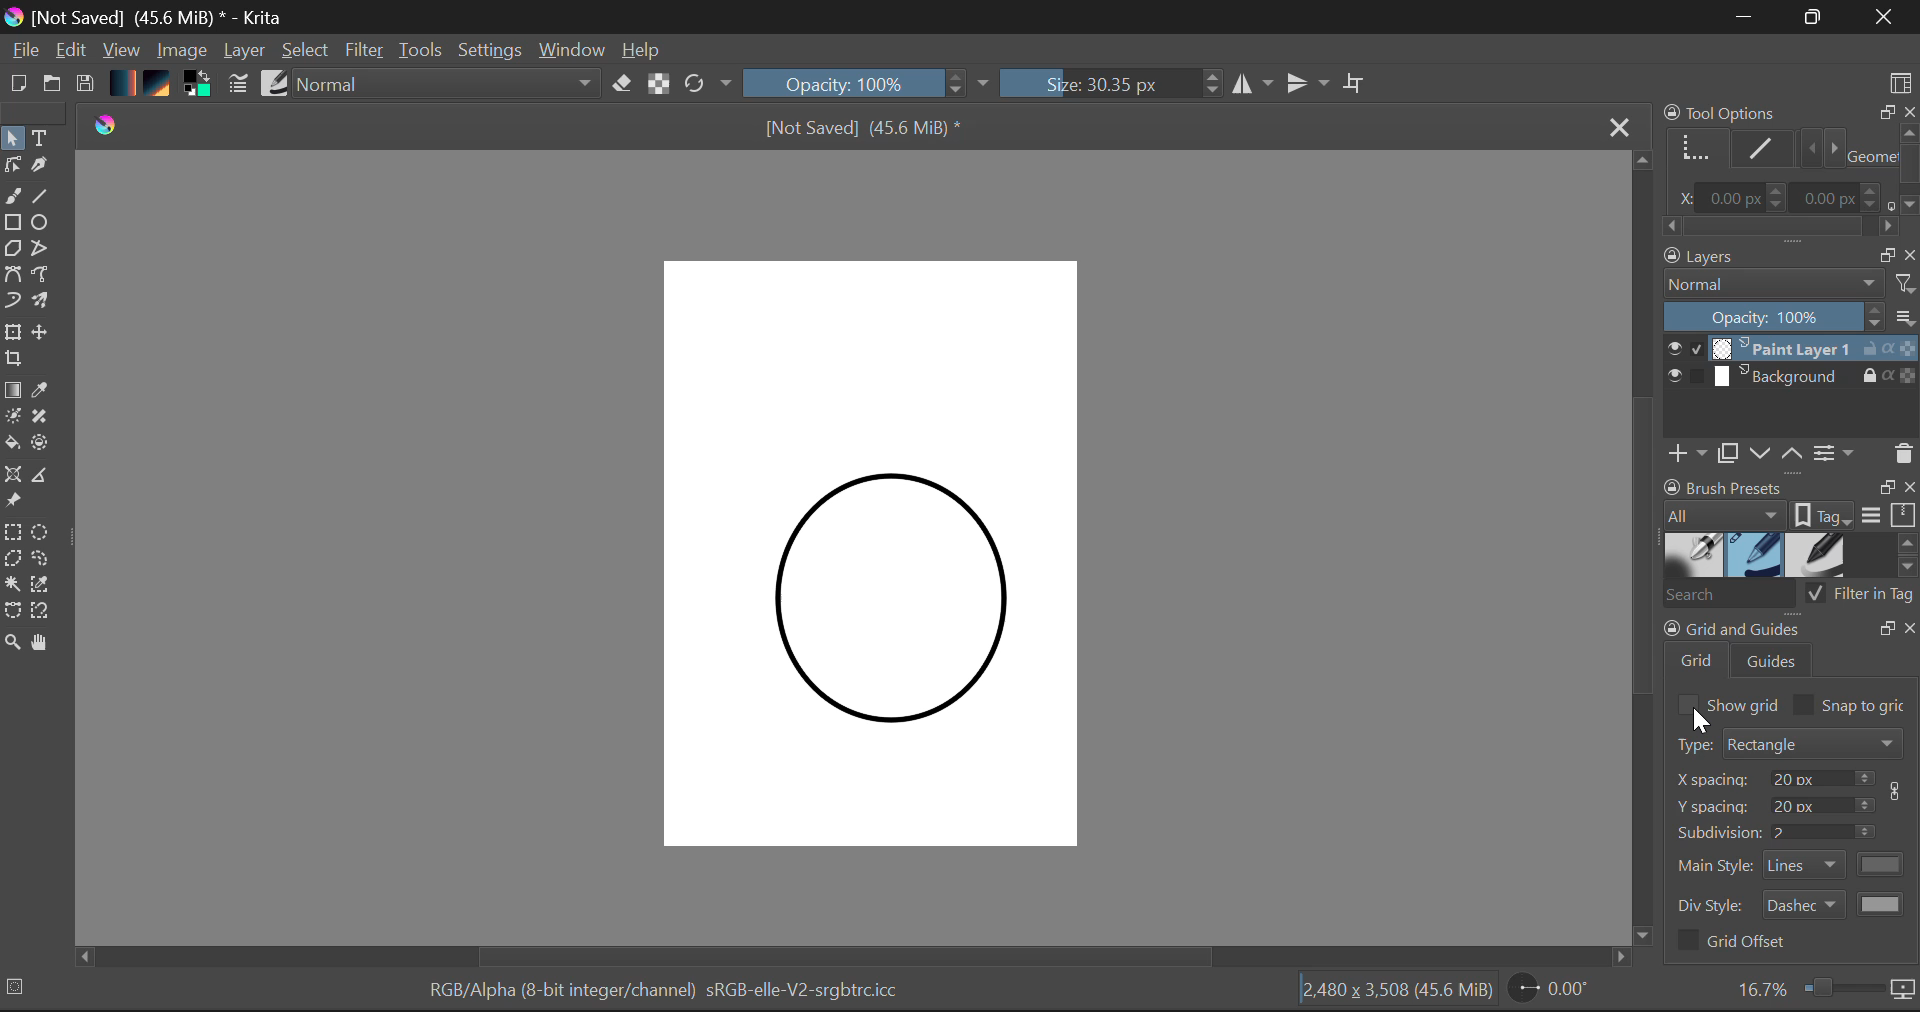 The width and height of the screenshot is (1920, 1012). What do you see at coordinates (575, 51) in the screenshot?
I see `Window` at bounding box center [575, 51].